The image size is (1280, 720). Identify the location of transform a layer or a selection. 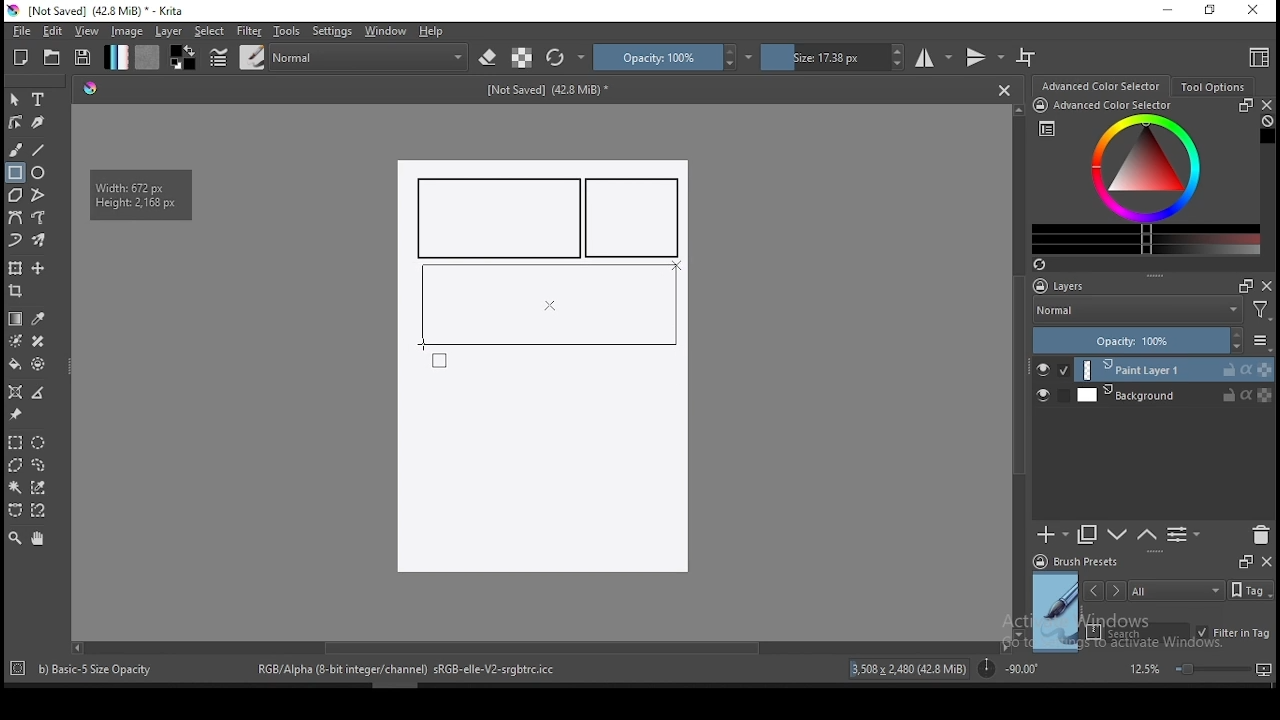
(15, 267).